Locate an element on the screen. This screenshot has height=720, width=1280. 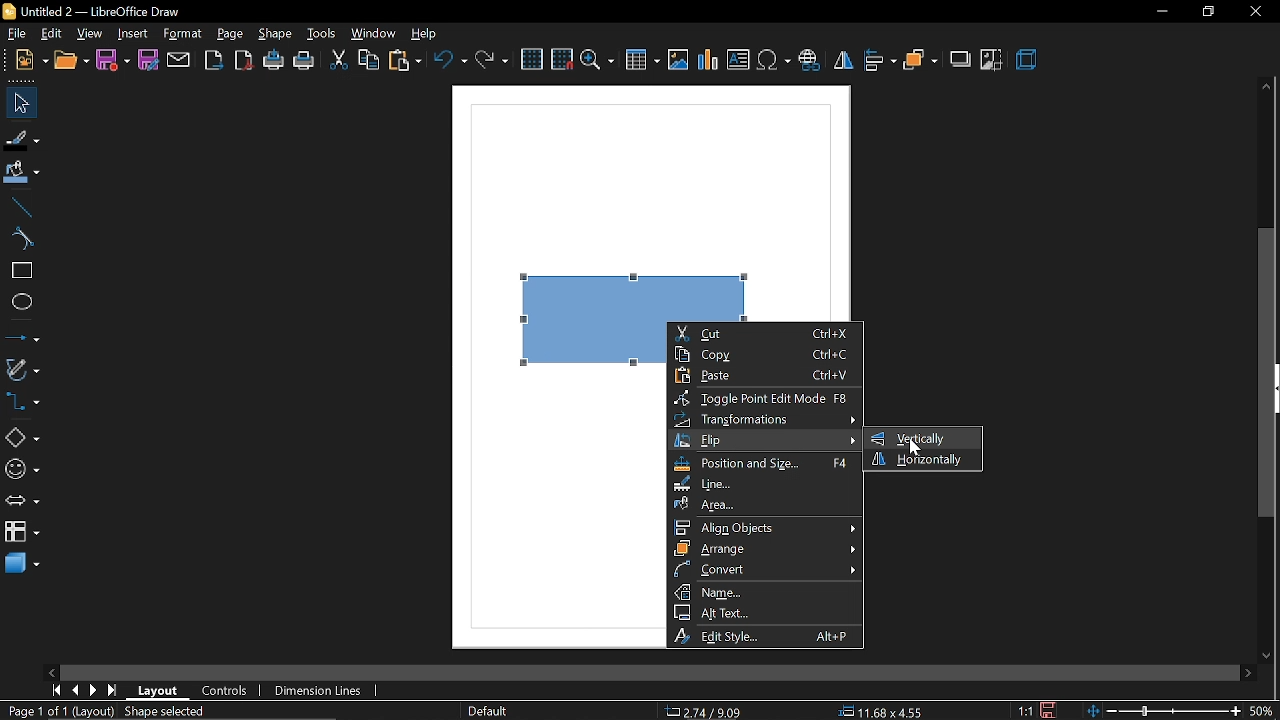
dimension lines is located at coordinates (323, 689).